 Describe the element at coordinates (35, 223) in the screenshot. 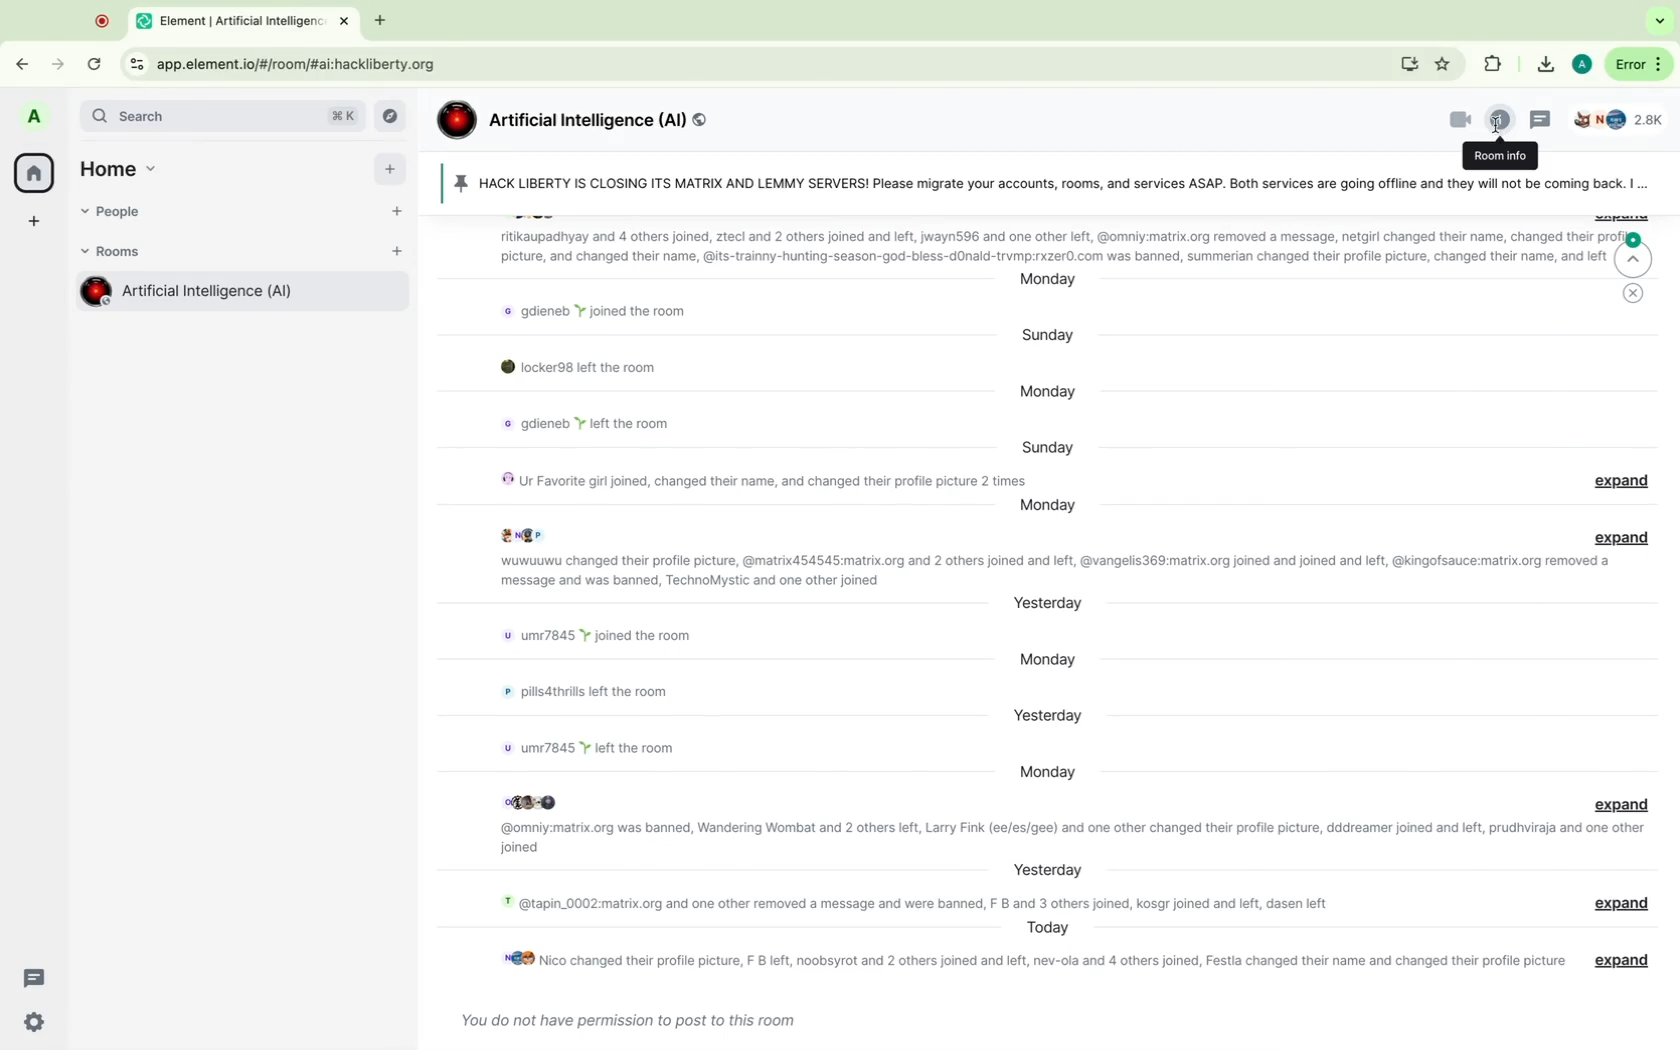

I see `create a space` at that location.